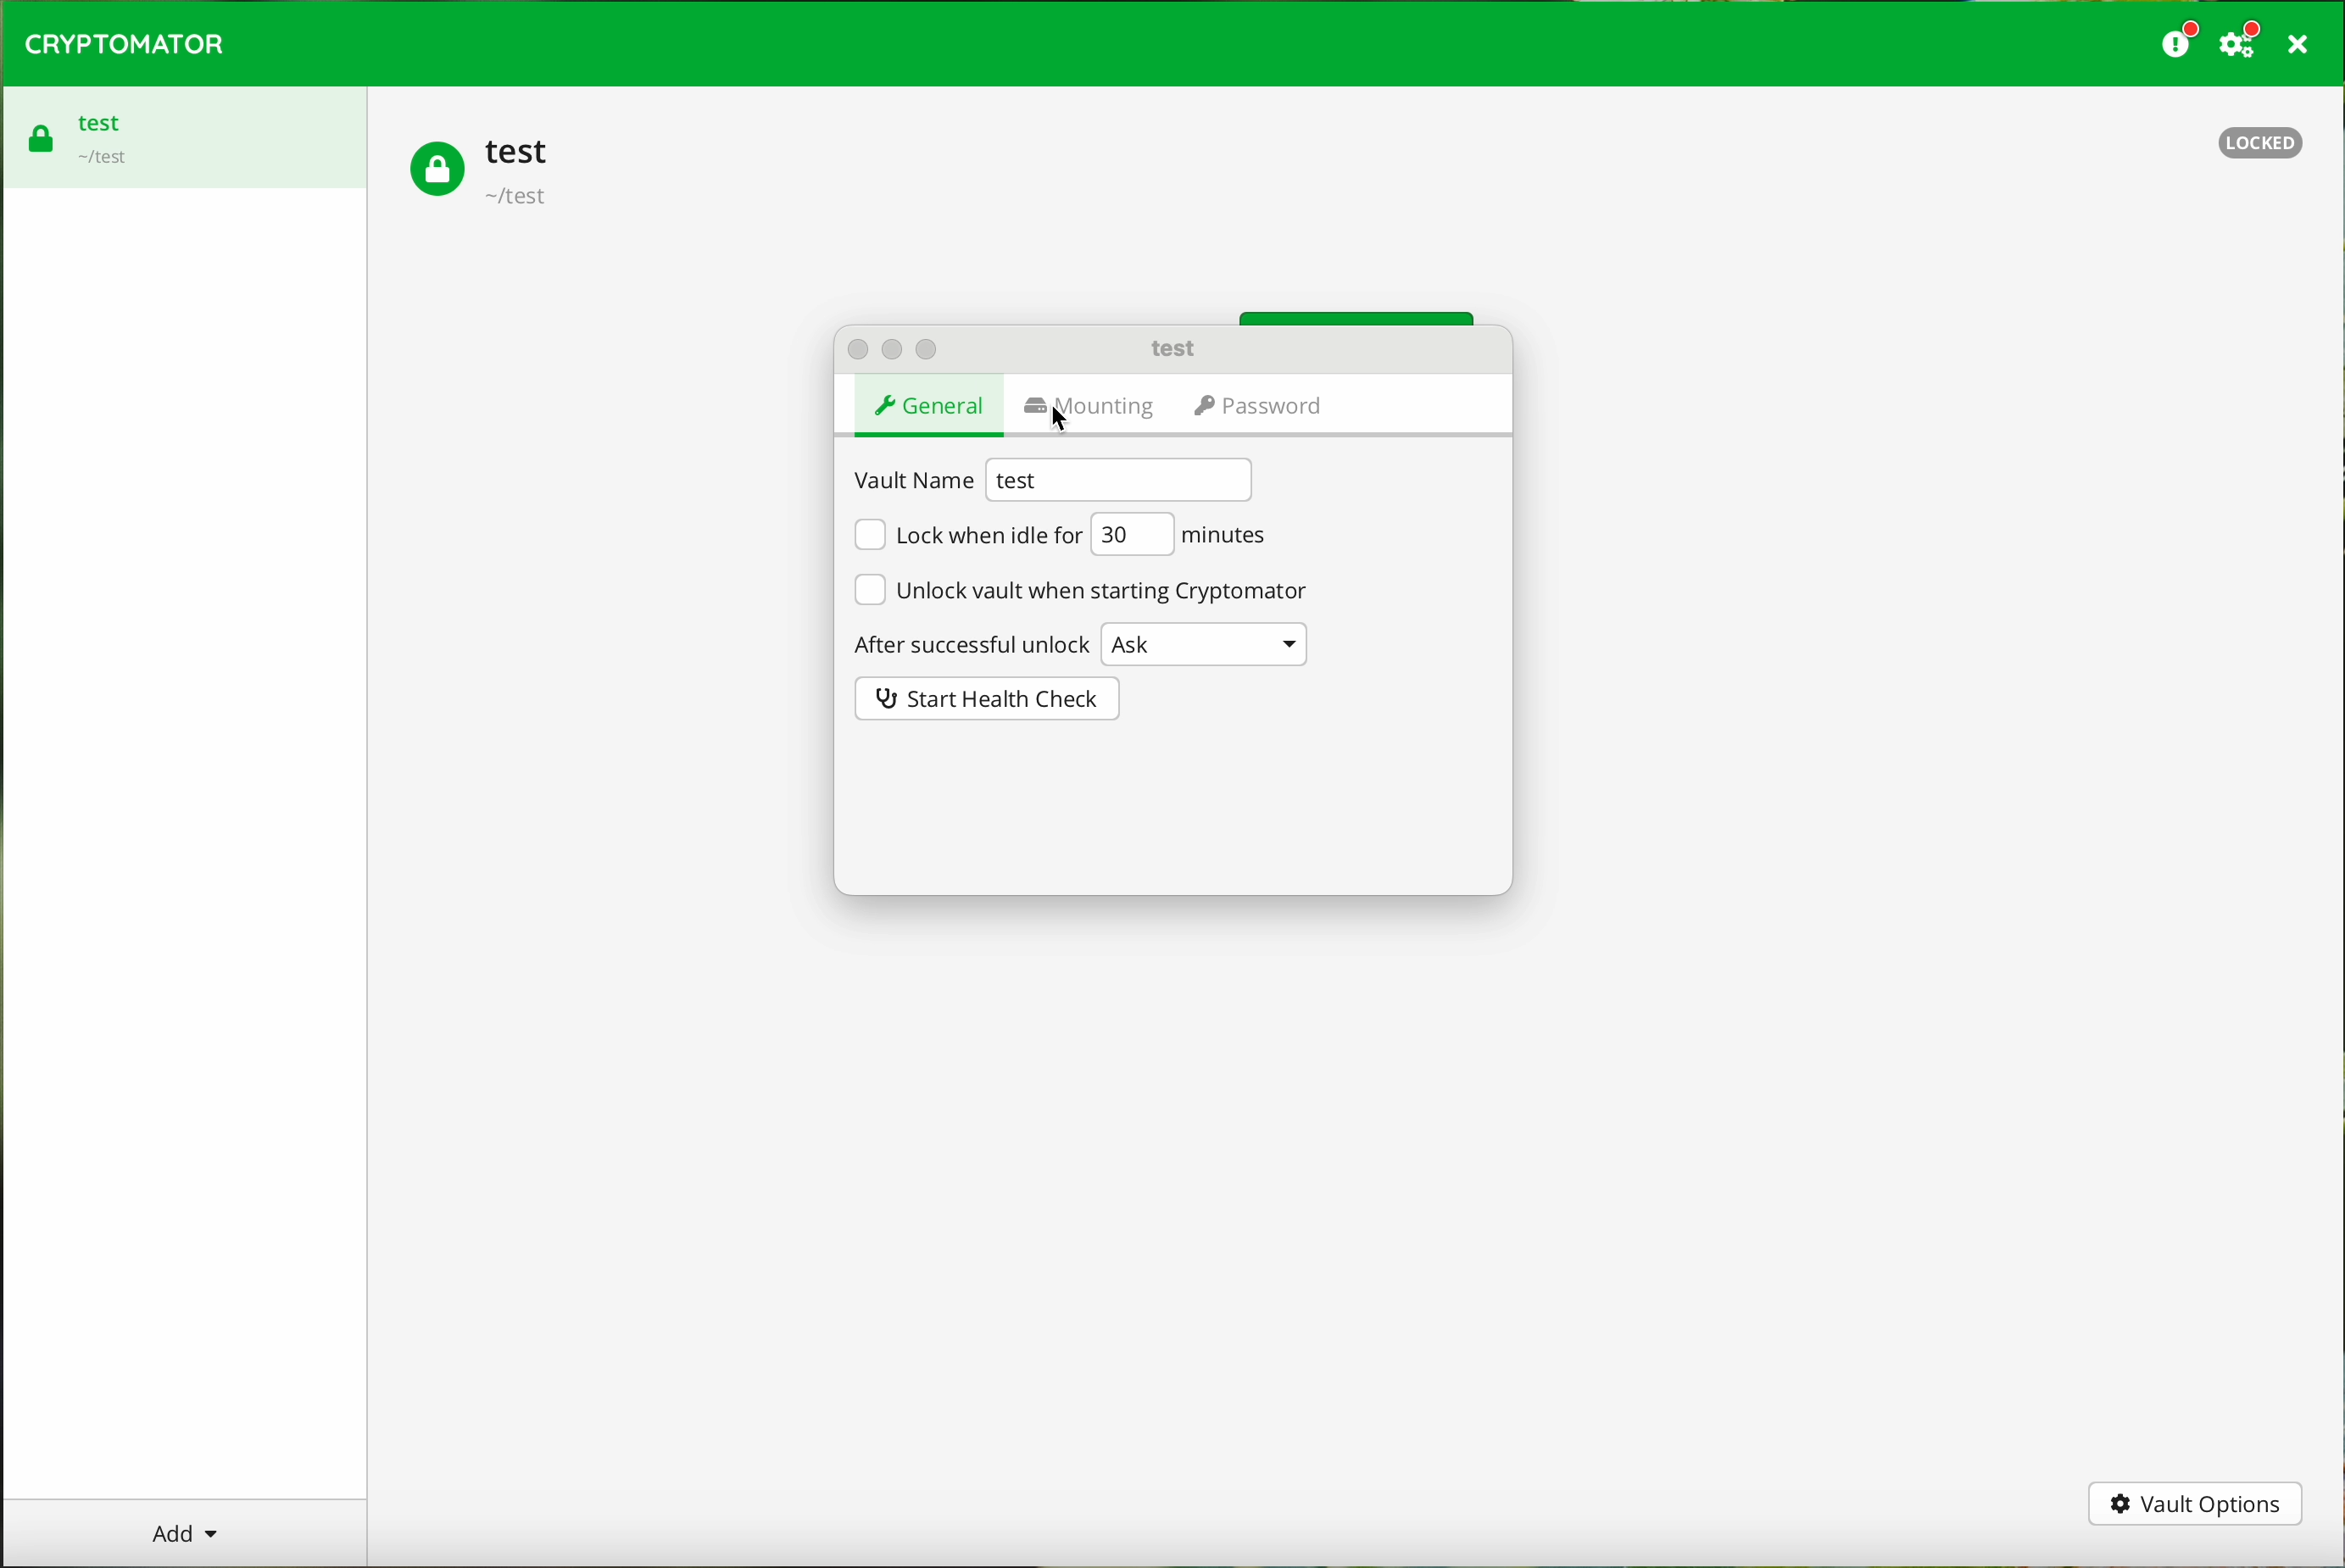  What do you see at coordinates (989, 700) in the screenshot?
I see `start health check` at bounding box center [989, 700].